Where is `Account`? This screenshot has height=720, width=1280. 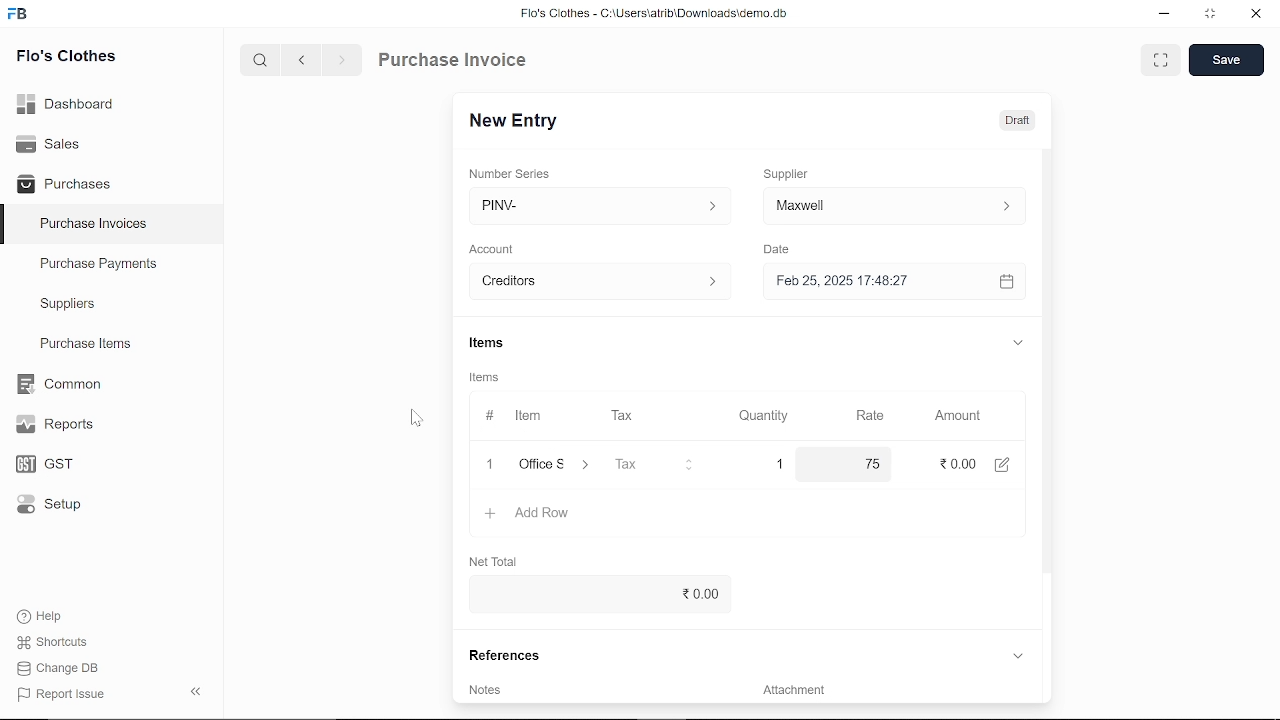 Account is located at coordinates (498, 247).